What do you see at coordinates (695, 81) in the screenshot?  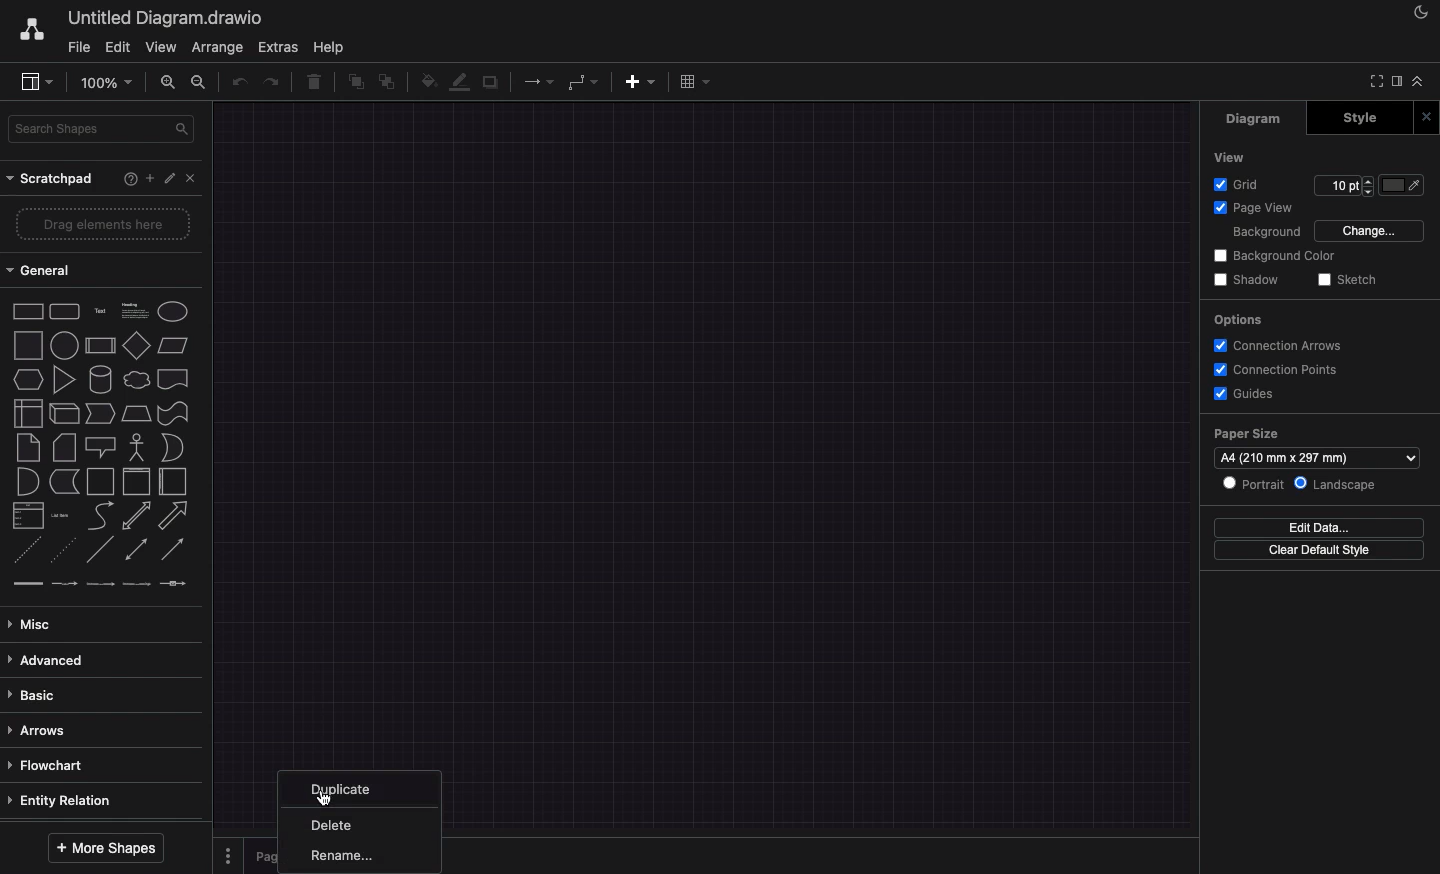 I see `table` at bounding box center [695, 81].